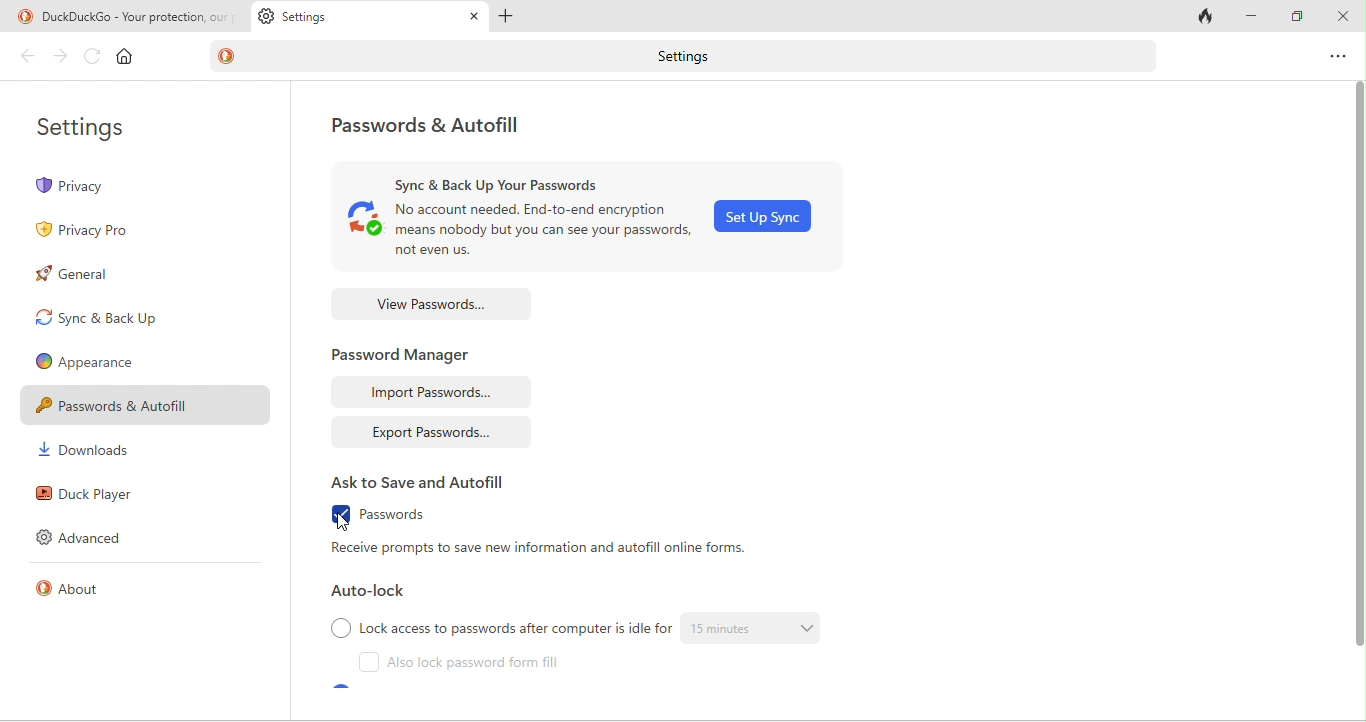 This screenshot has height=722, width=1366. What do you see at coordinates (434, 305) in the screenshot?
I see `view passwords` at bounding box center [434, 305].